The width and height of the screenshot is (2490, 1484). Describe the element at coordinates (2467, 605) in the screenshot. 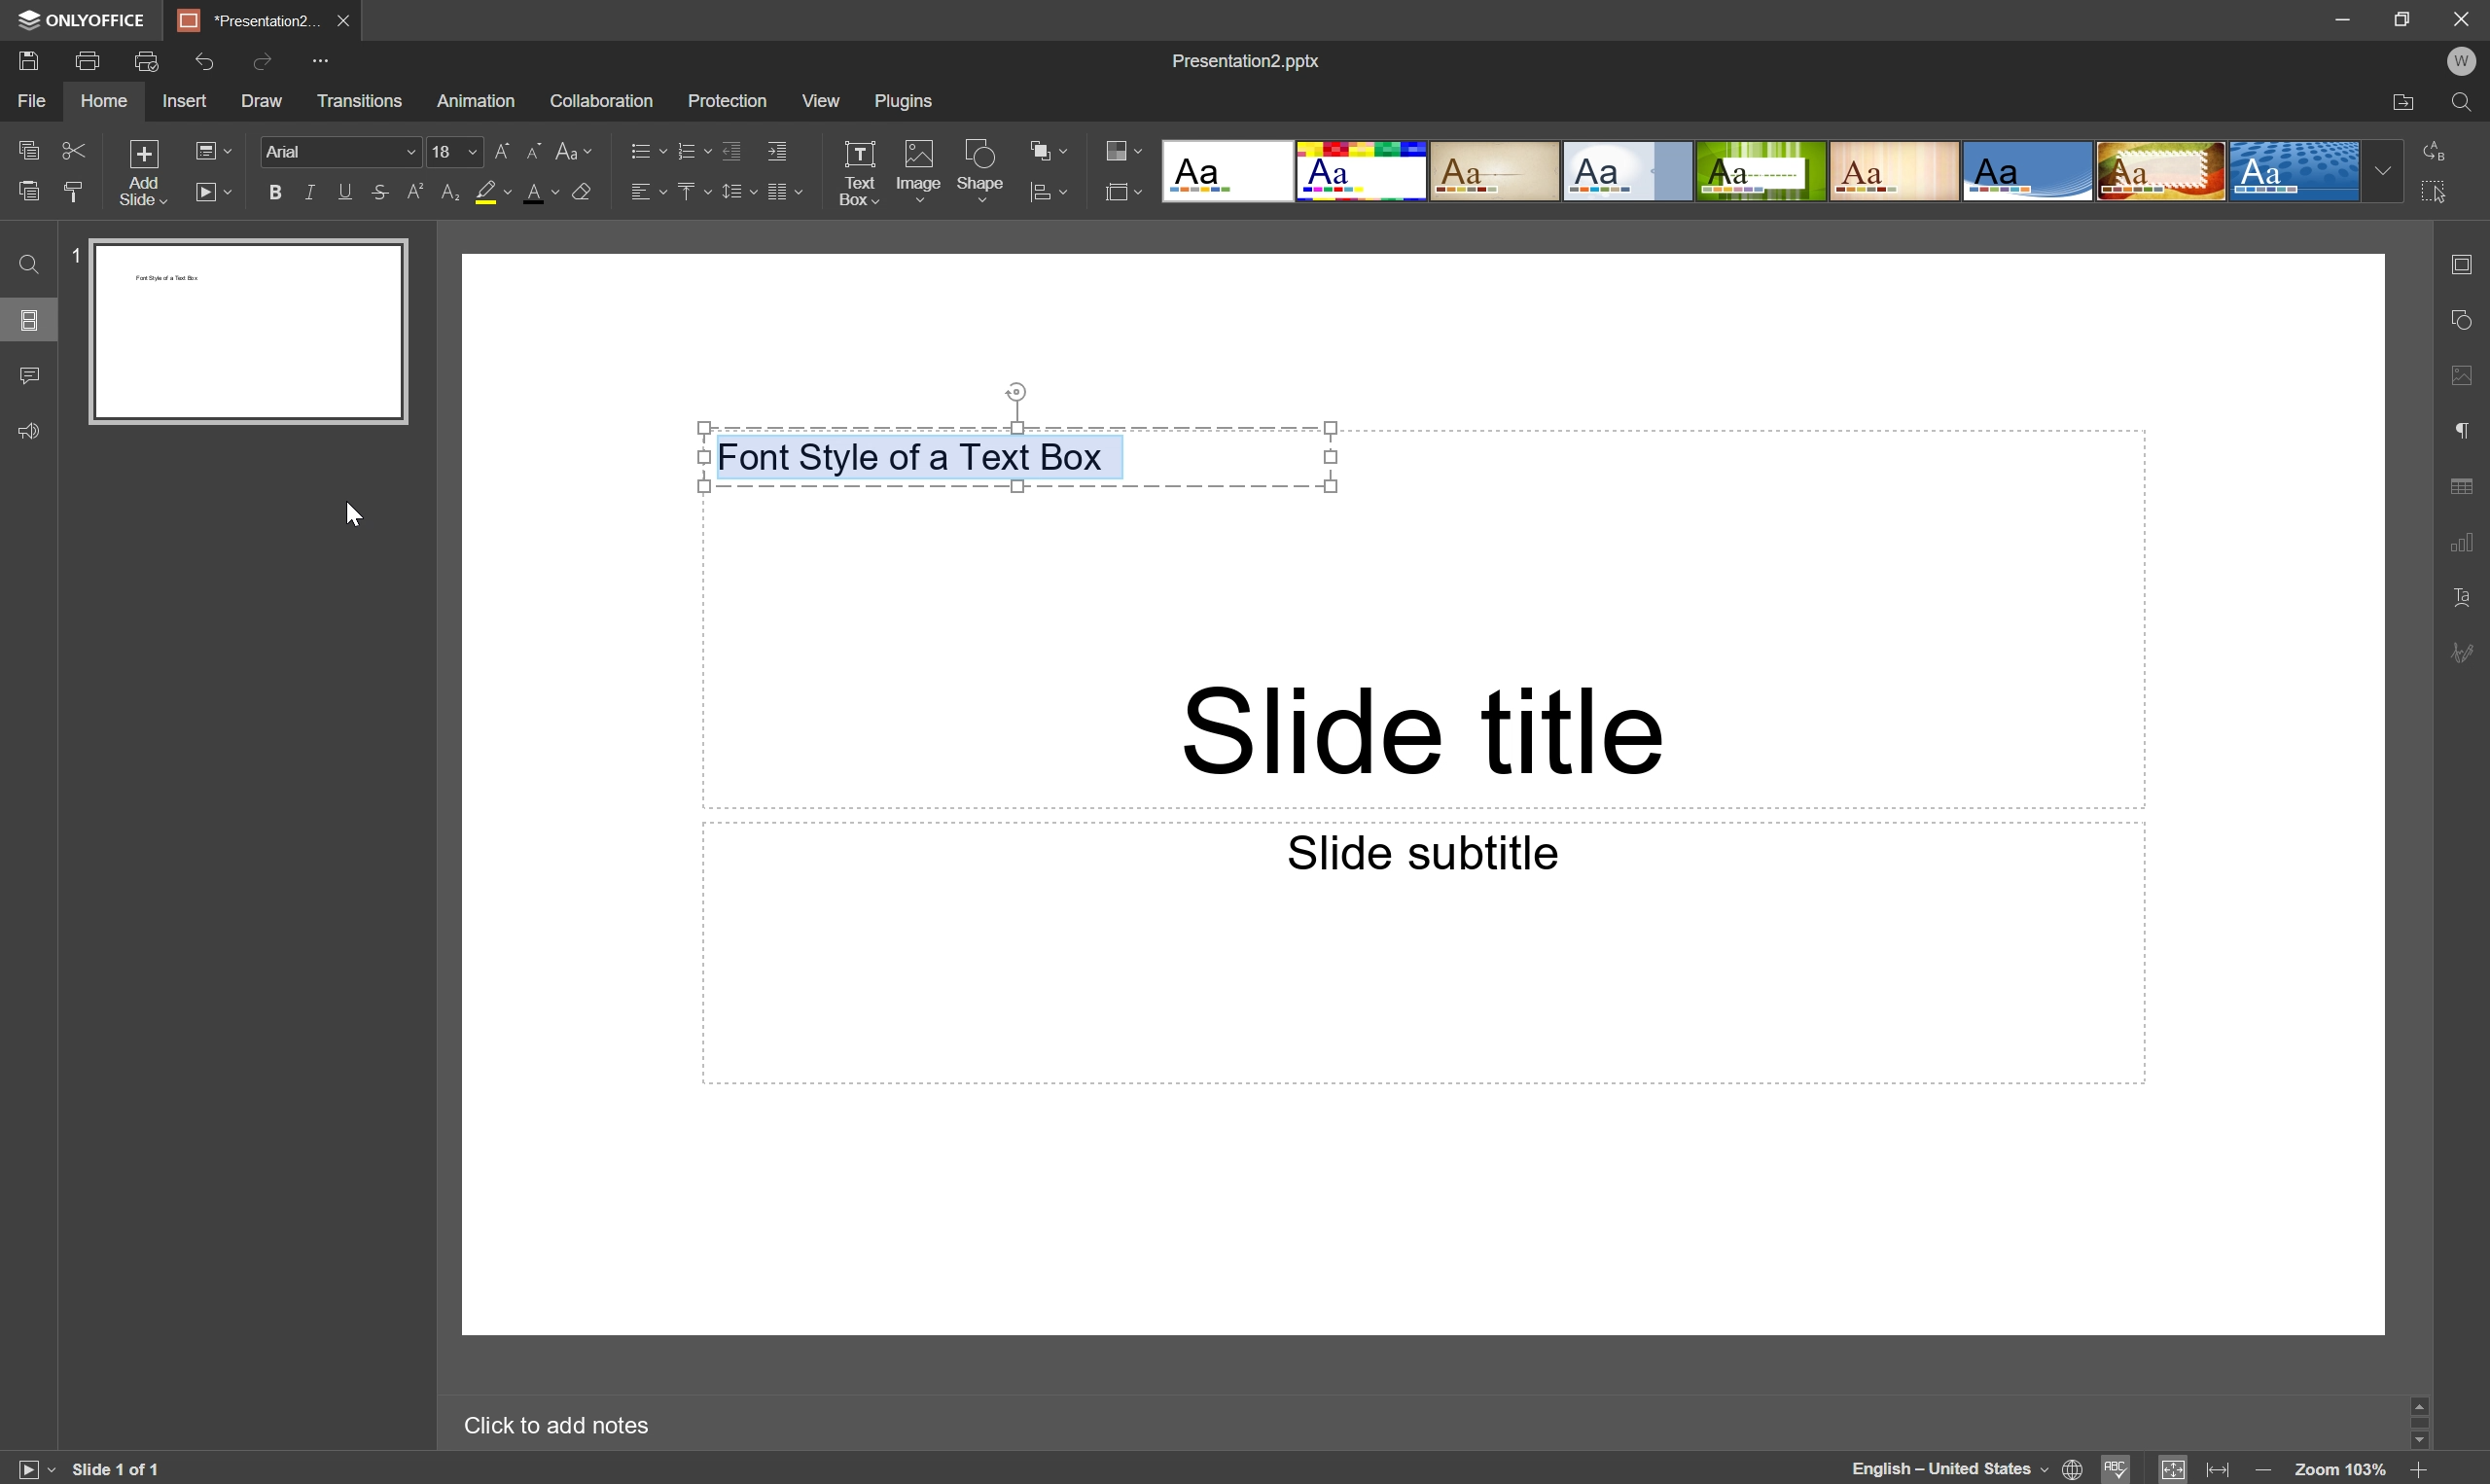

I see `Text Art settings` at that location.